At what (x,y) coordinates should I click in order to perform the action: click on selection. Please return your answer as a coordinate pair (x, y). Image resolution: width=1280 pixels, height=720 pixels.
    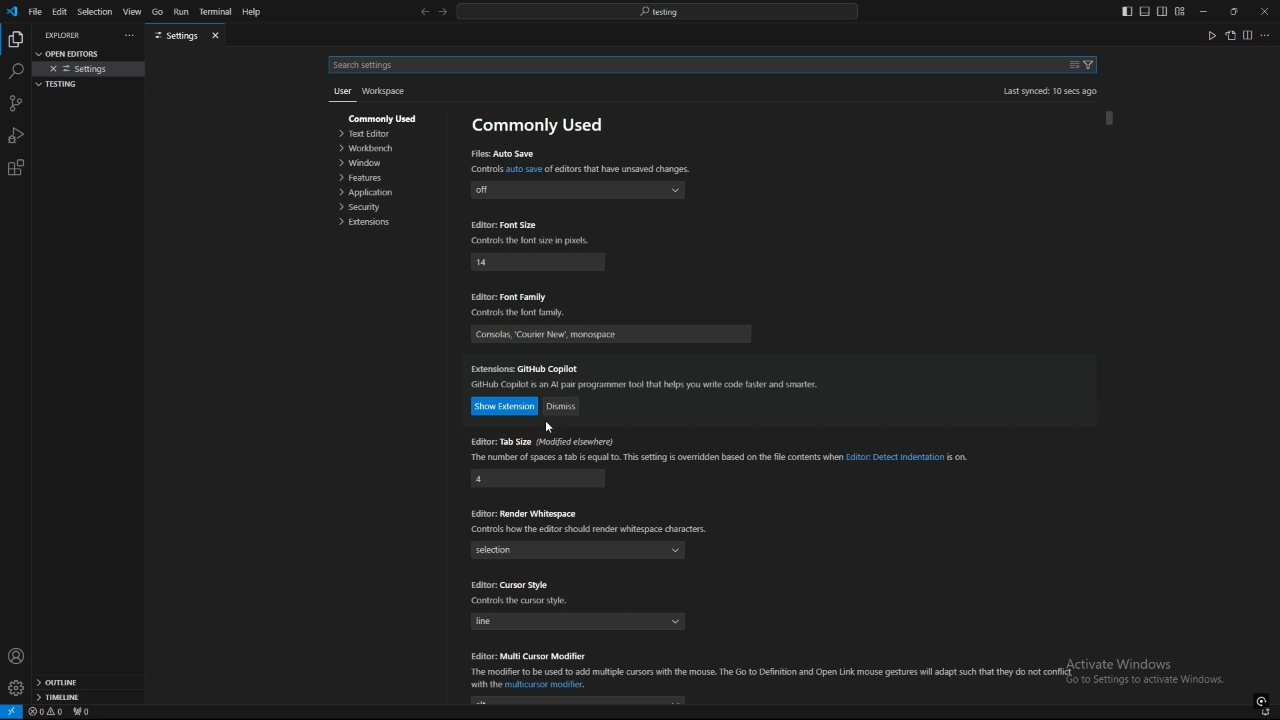
    Looking at the image, I should click on (94, 12).